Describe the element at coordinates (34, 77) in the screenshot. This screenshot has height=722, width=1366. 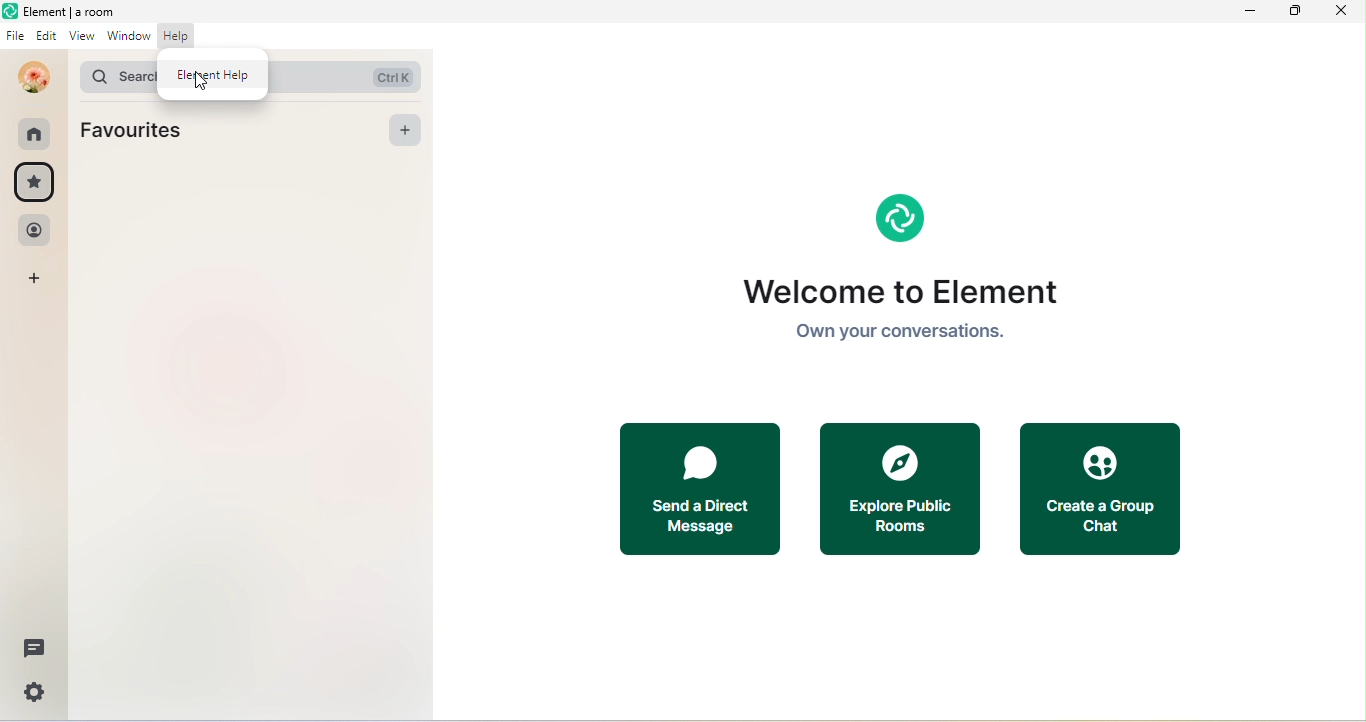
I see `Profile Icon` at that location.